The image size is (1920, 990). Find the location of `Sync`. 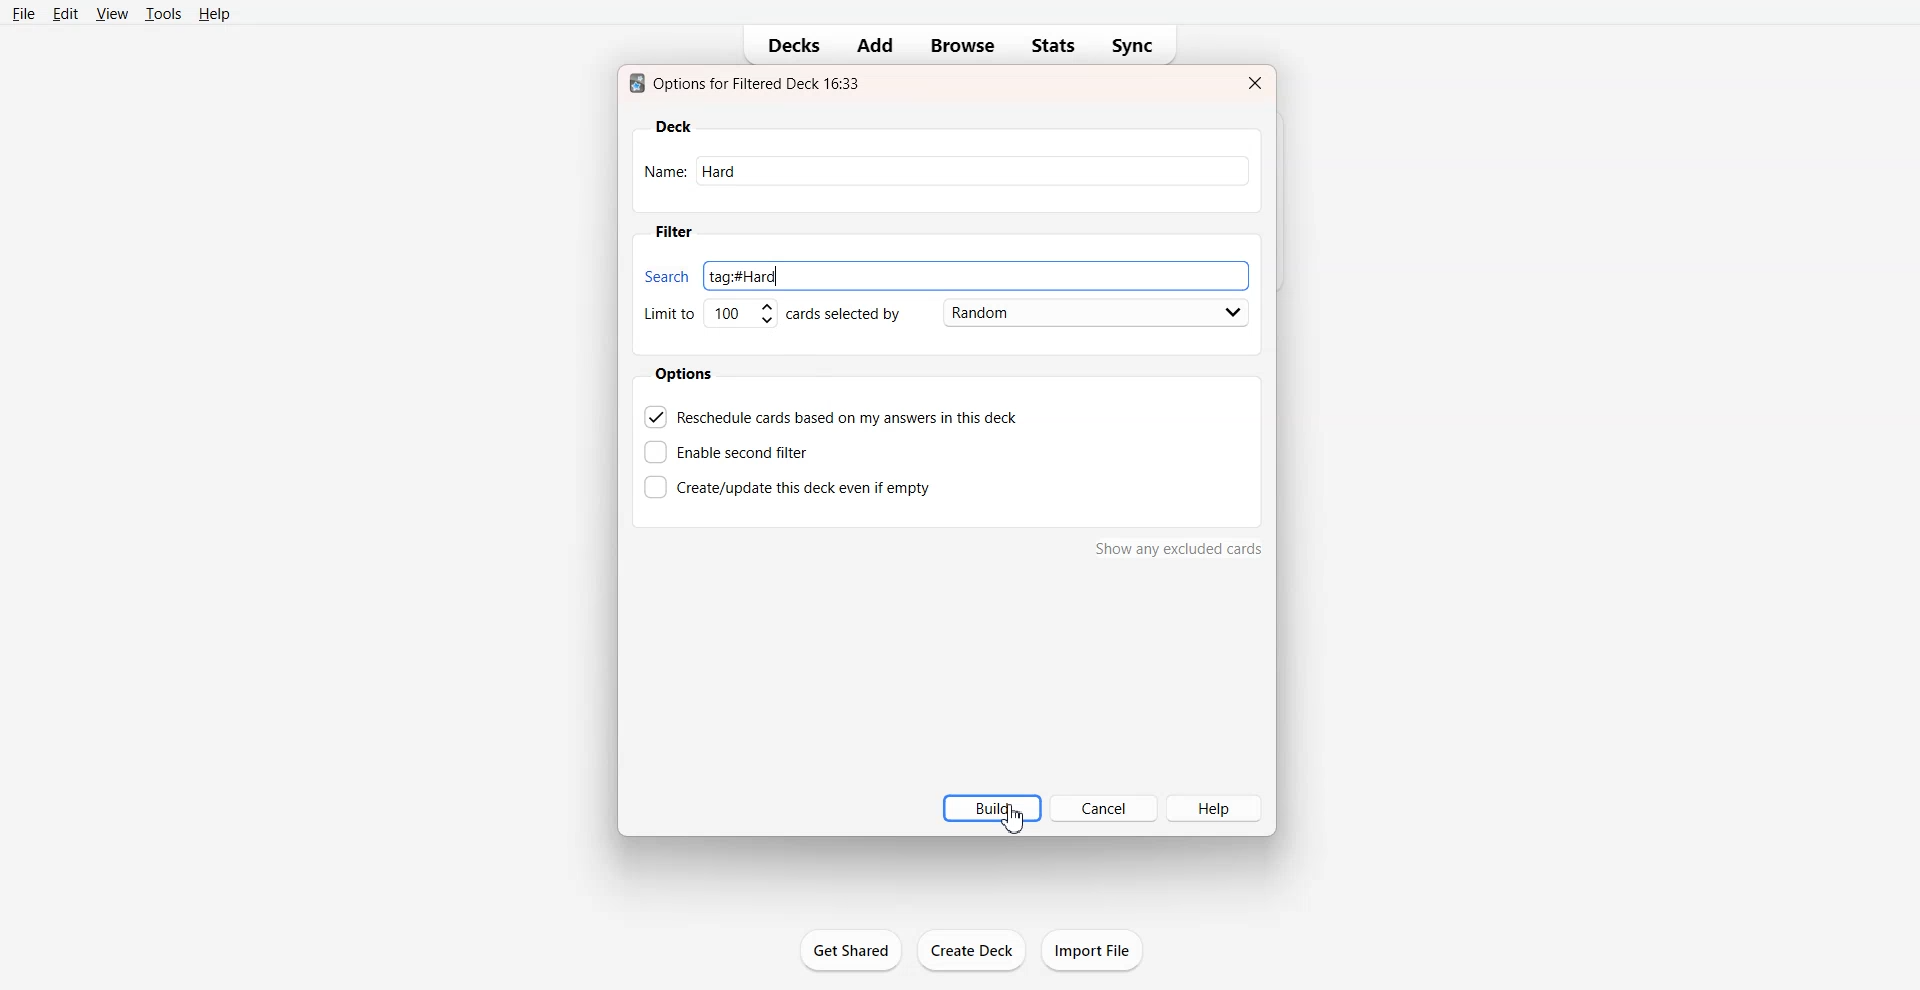

Sync is located at coordinates (1138, 46).